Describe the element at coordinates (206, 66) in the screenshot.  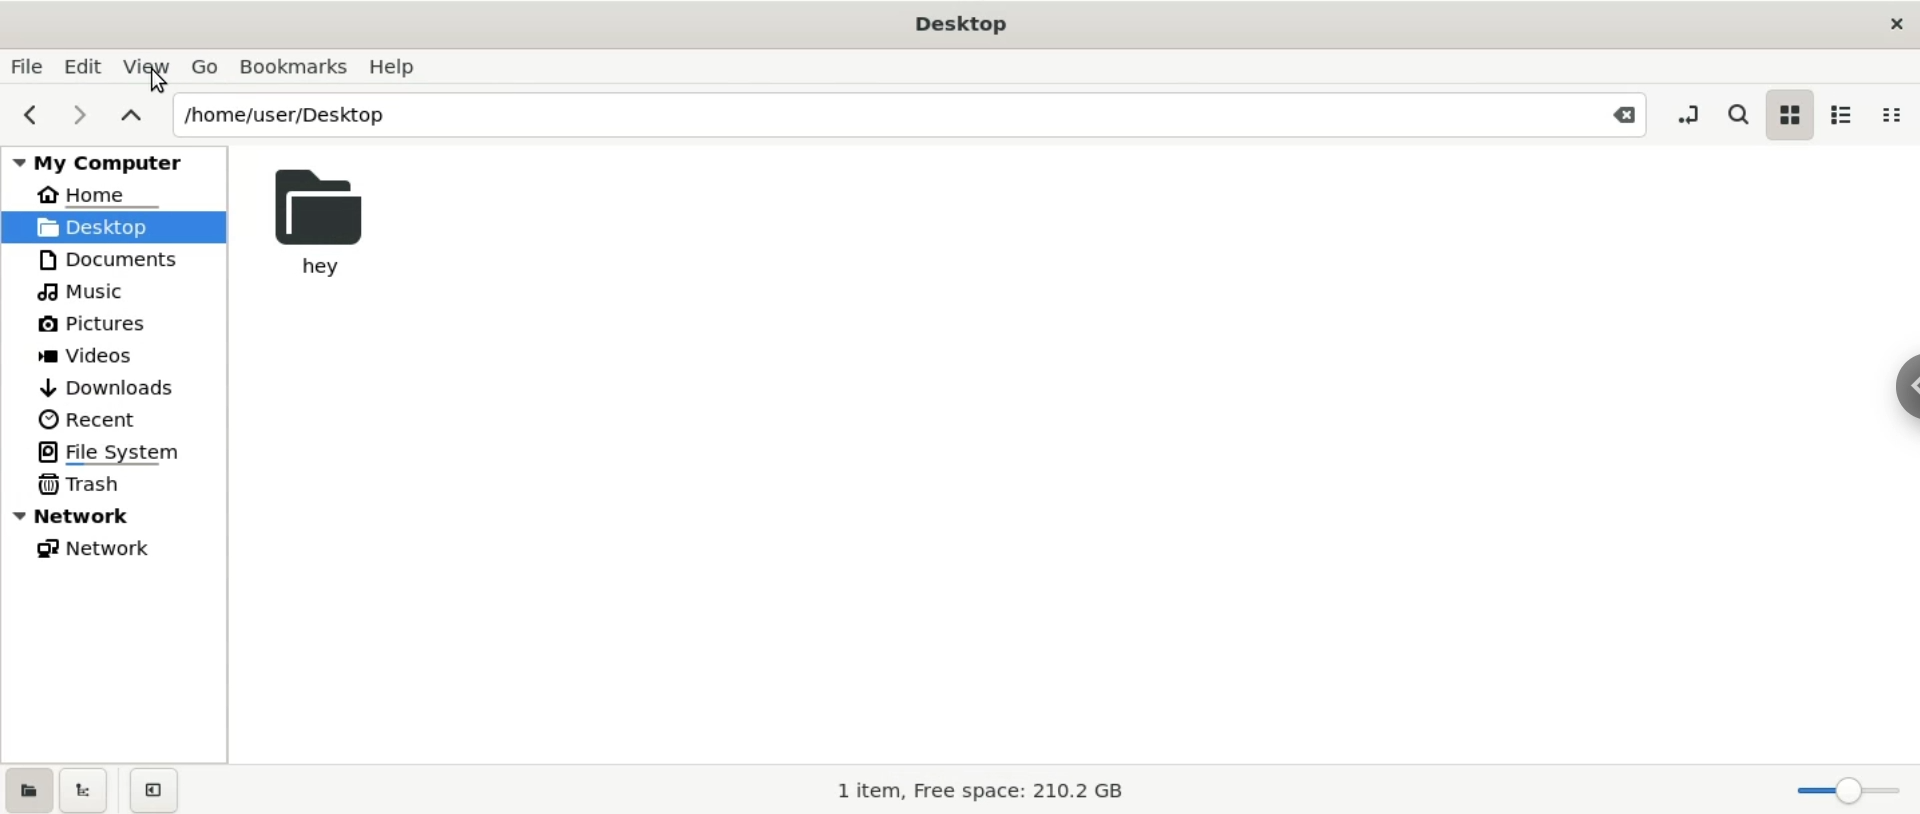
I see `Go` at that location.